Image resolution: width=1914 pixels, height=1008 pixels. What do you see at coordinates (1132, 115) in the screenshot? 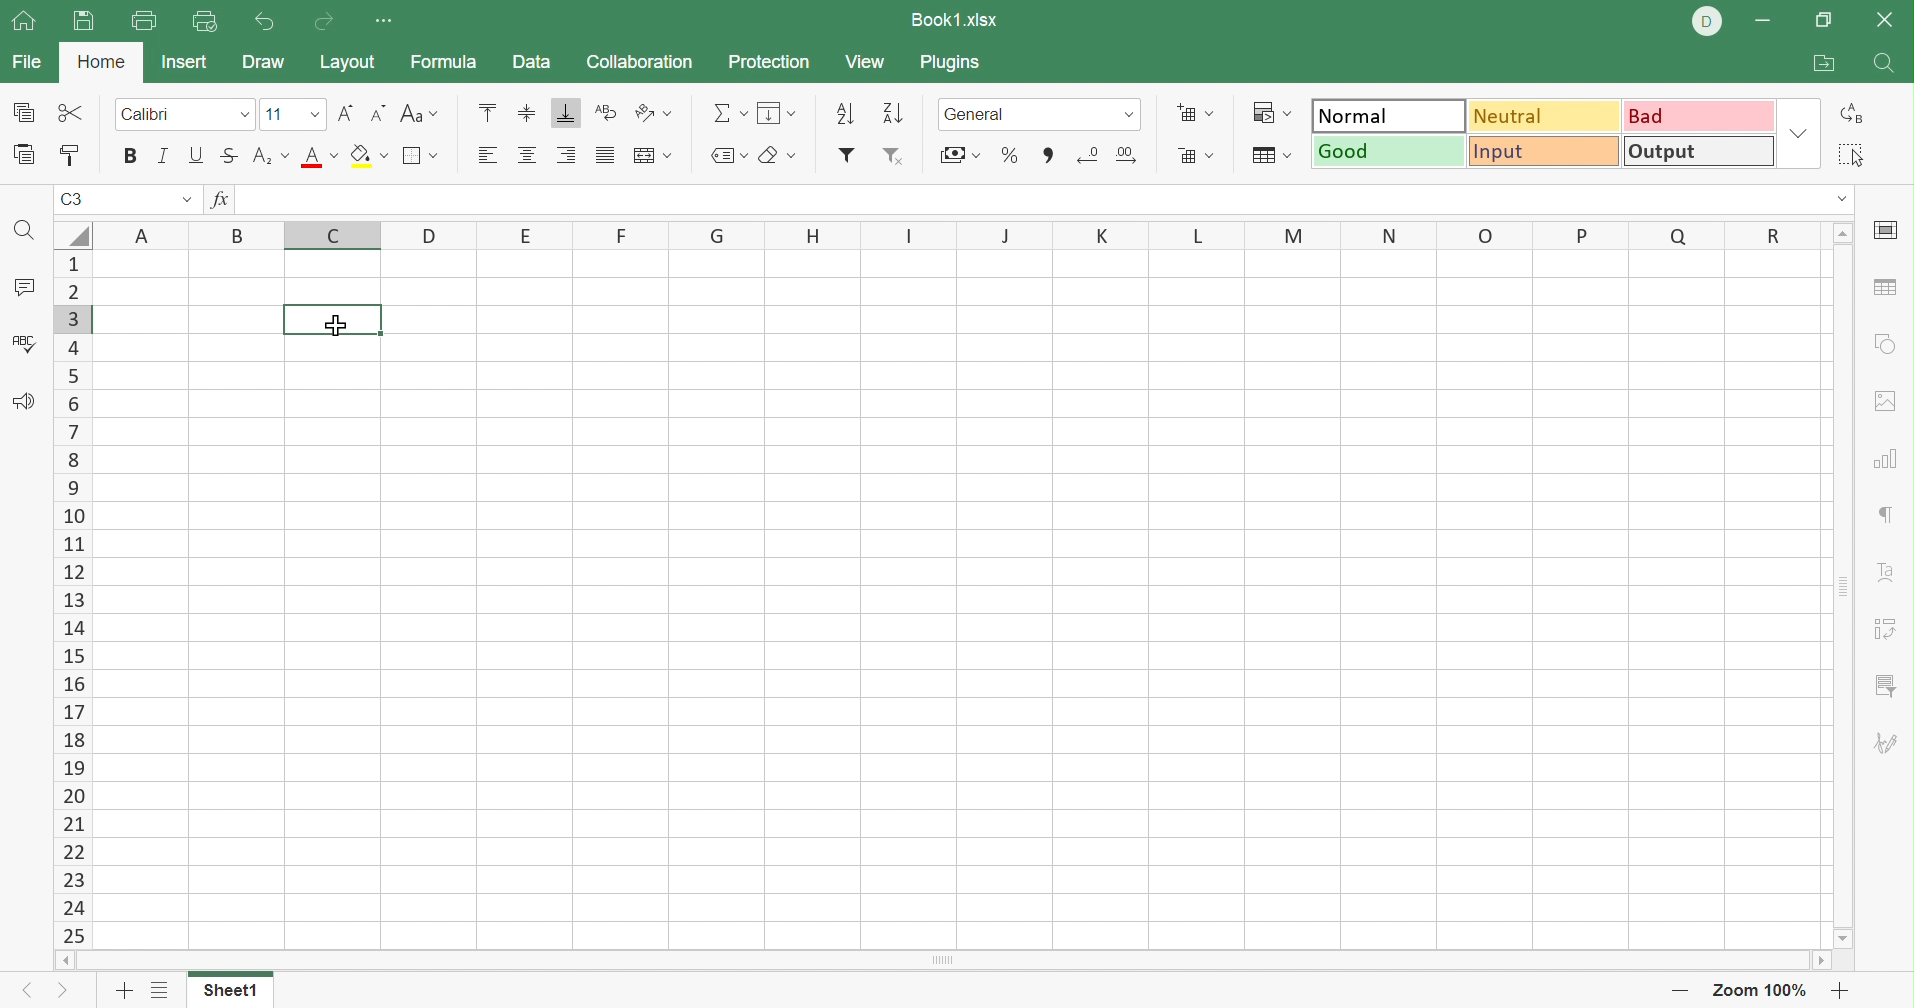
I see `Drop down` at bounding box center [1132, 115].